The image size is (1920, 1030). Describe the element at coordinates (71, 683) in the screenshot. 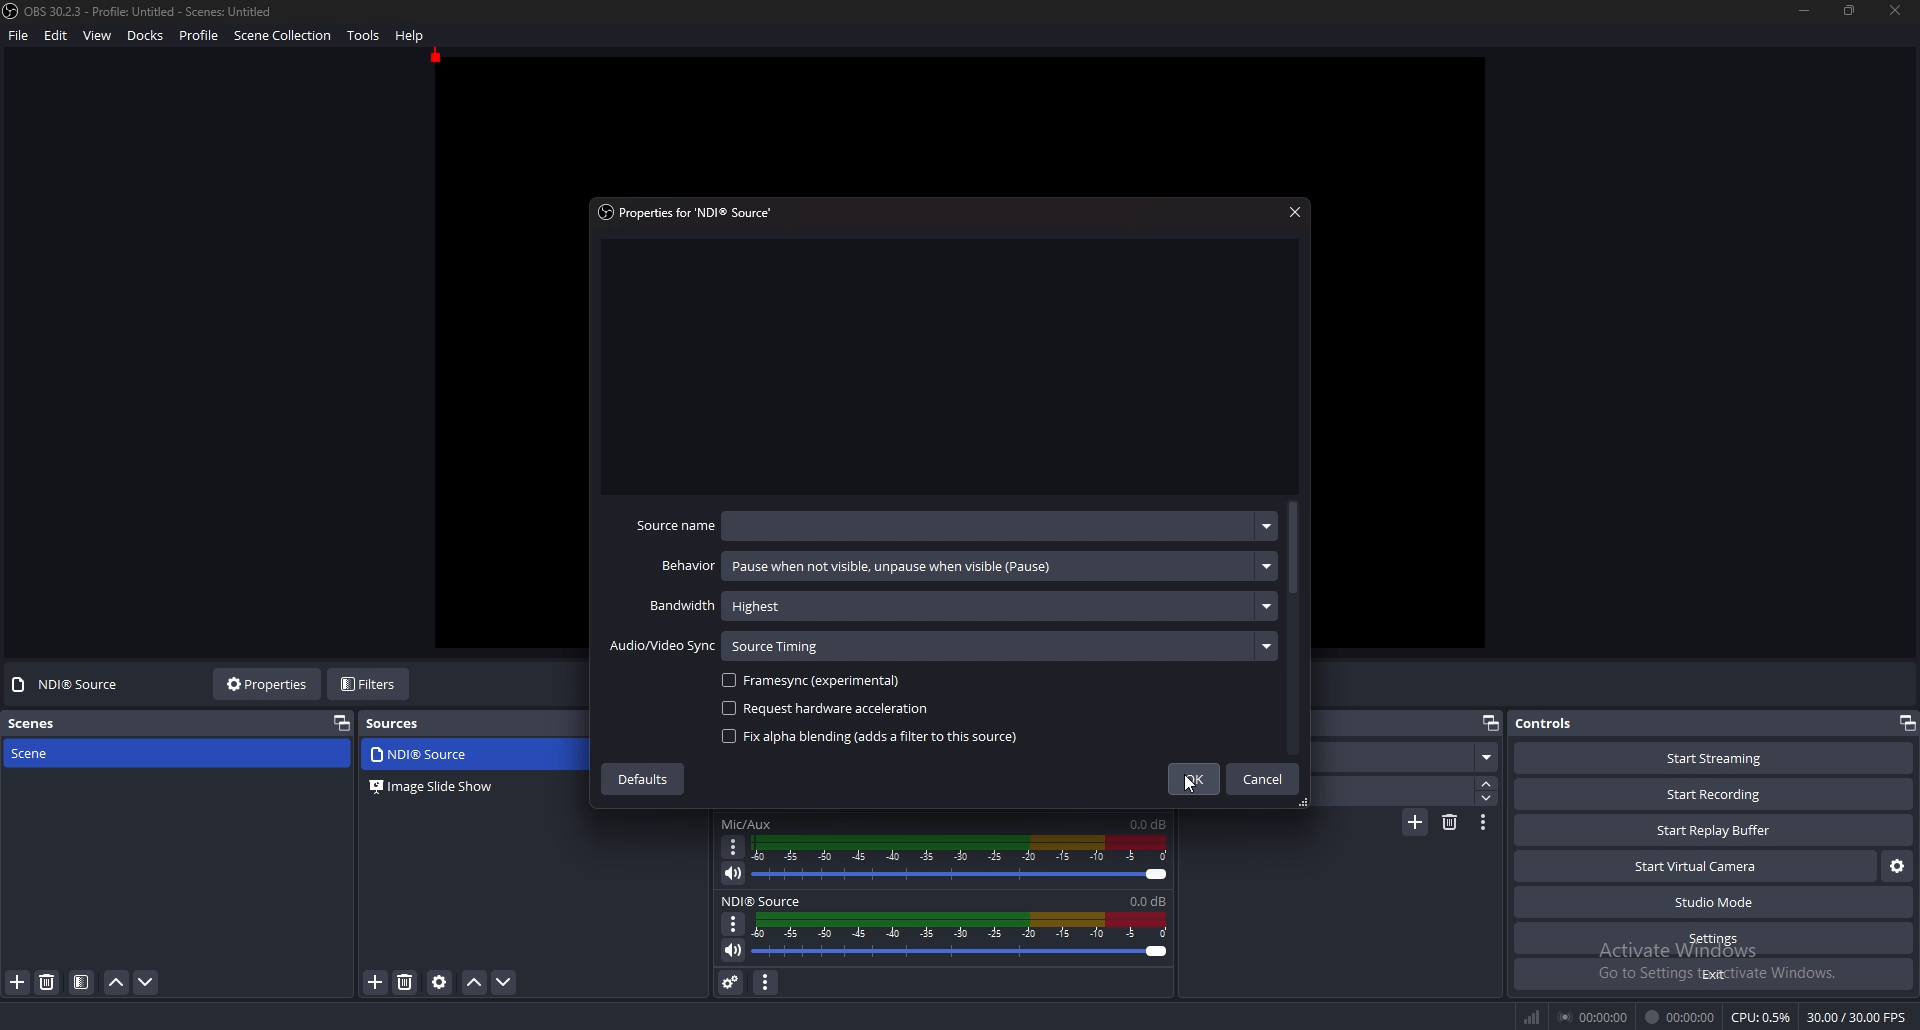

I see `no source selected` at that location.